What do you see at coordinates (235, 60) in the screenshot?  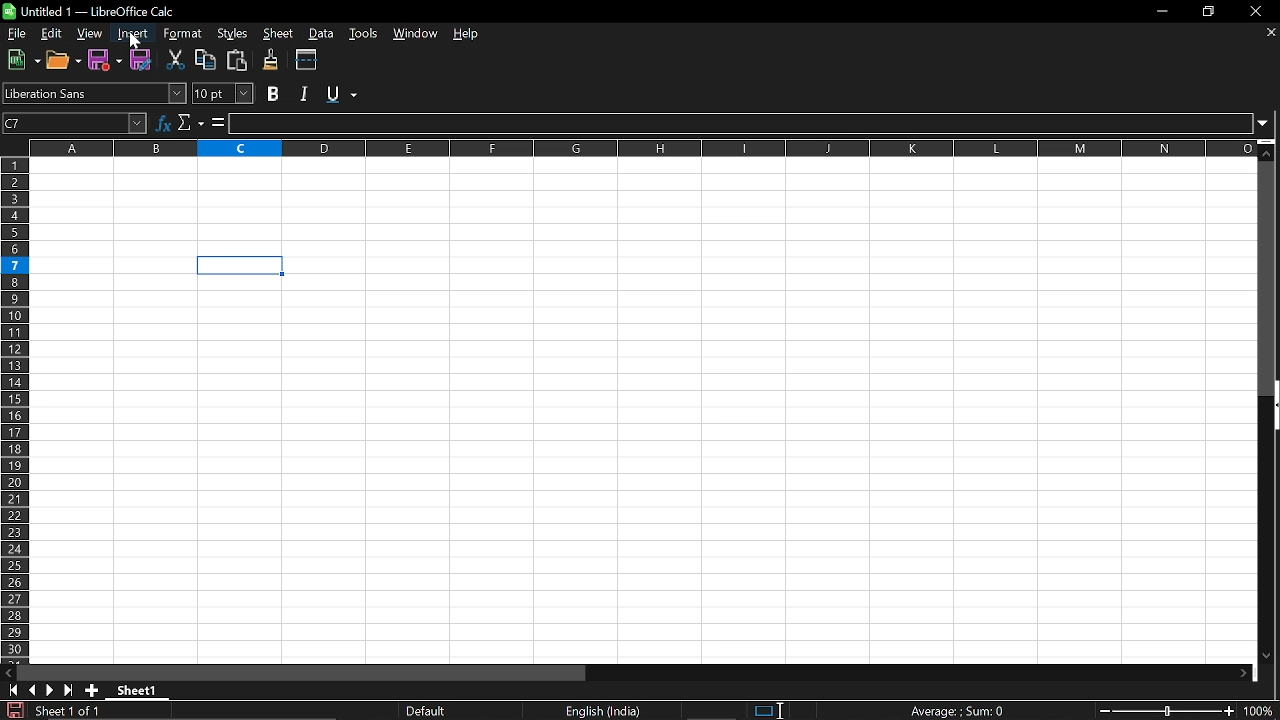 I see `Paste` at bounding box center [235, 60].